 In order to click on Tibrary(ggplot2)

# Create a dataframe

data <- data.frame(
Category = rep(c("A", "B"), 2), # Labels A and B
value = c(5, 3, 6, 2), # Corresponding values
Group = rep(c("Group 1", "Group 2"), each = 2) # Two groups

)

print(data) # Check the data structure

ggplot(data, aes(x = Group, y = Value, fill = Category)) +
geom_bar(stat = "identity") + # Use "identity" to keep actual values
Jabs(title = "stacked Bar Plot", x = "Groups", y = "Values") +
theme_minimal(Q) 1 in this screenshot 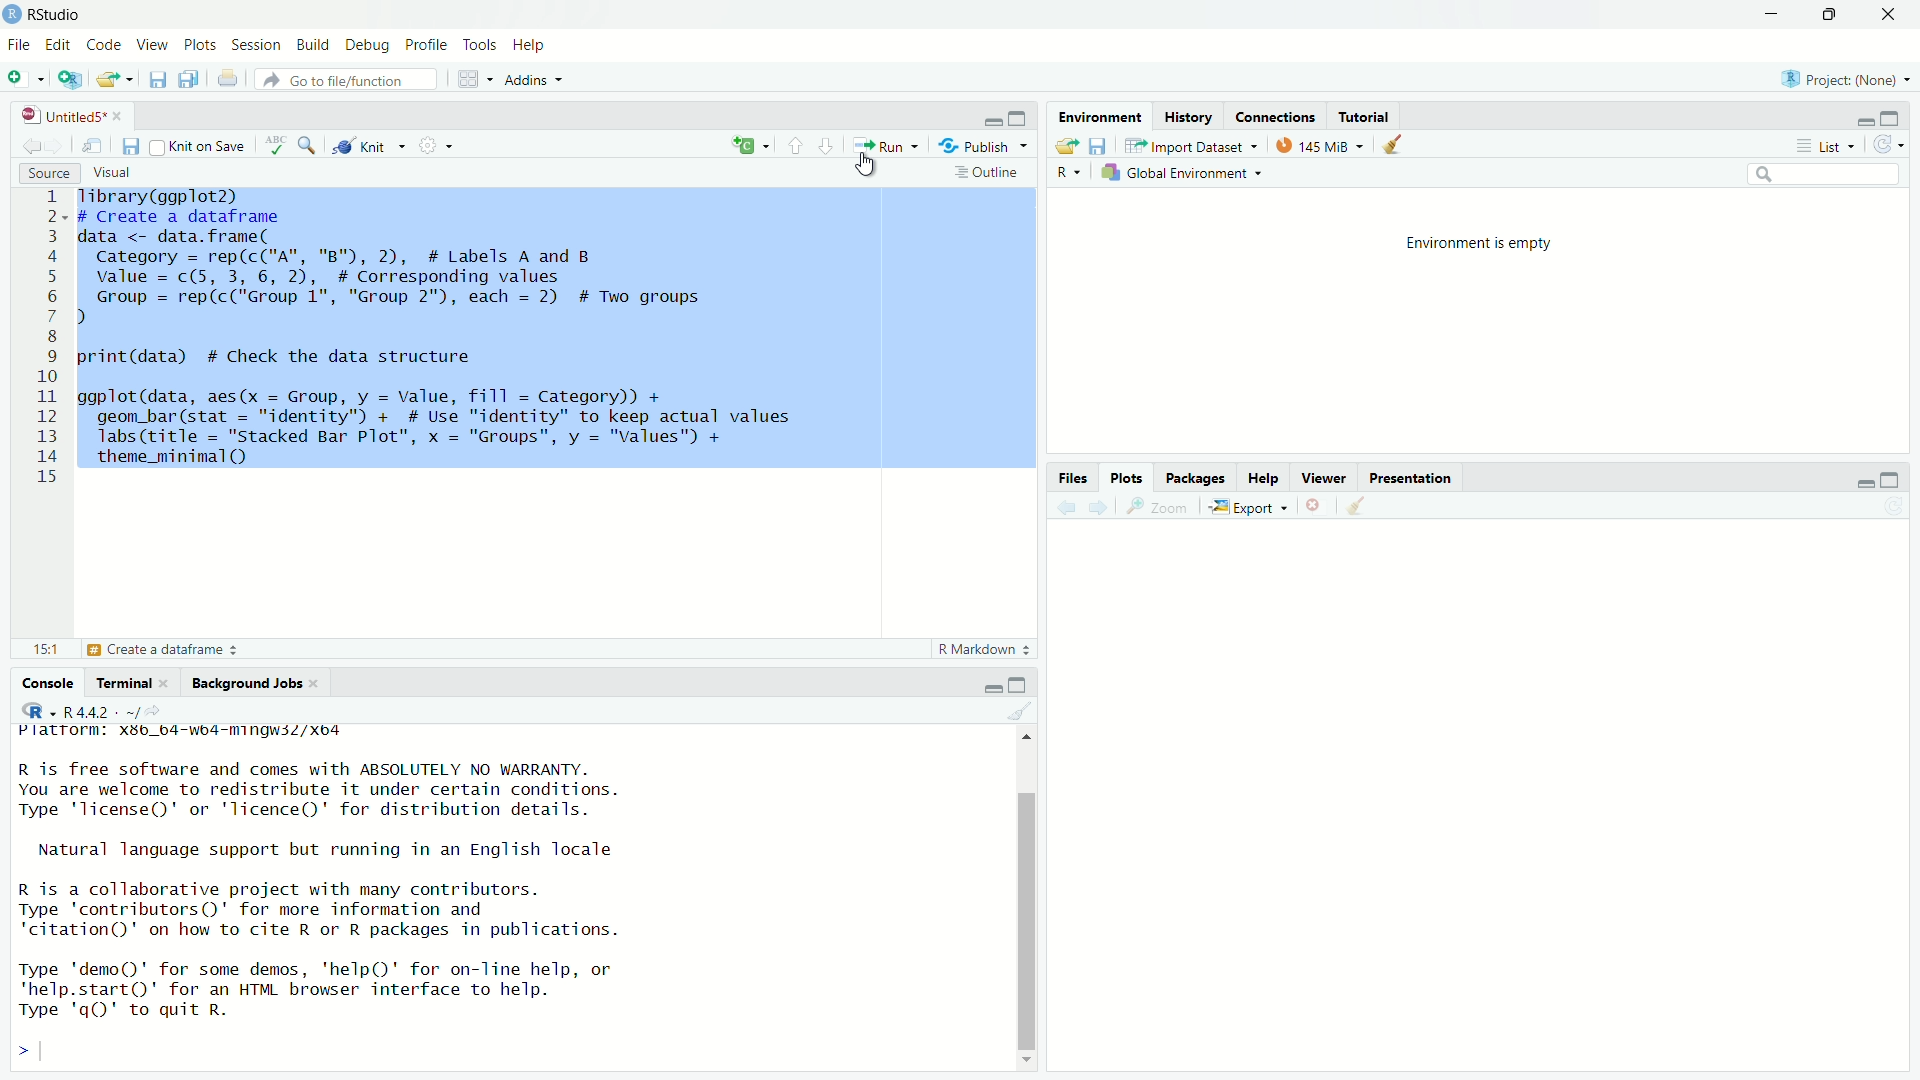, I will do `click(488, 327)`.